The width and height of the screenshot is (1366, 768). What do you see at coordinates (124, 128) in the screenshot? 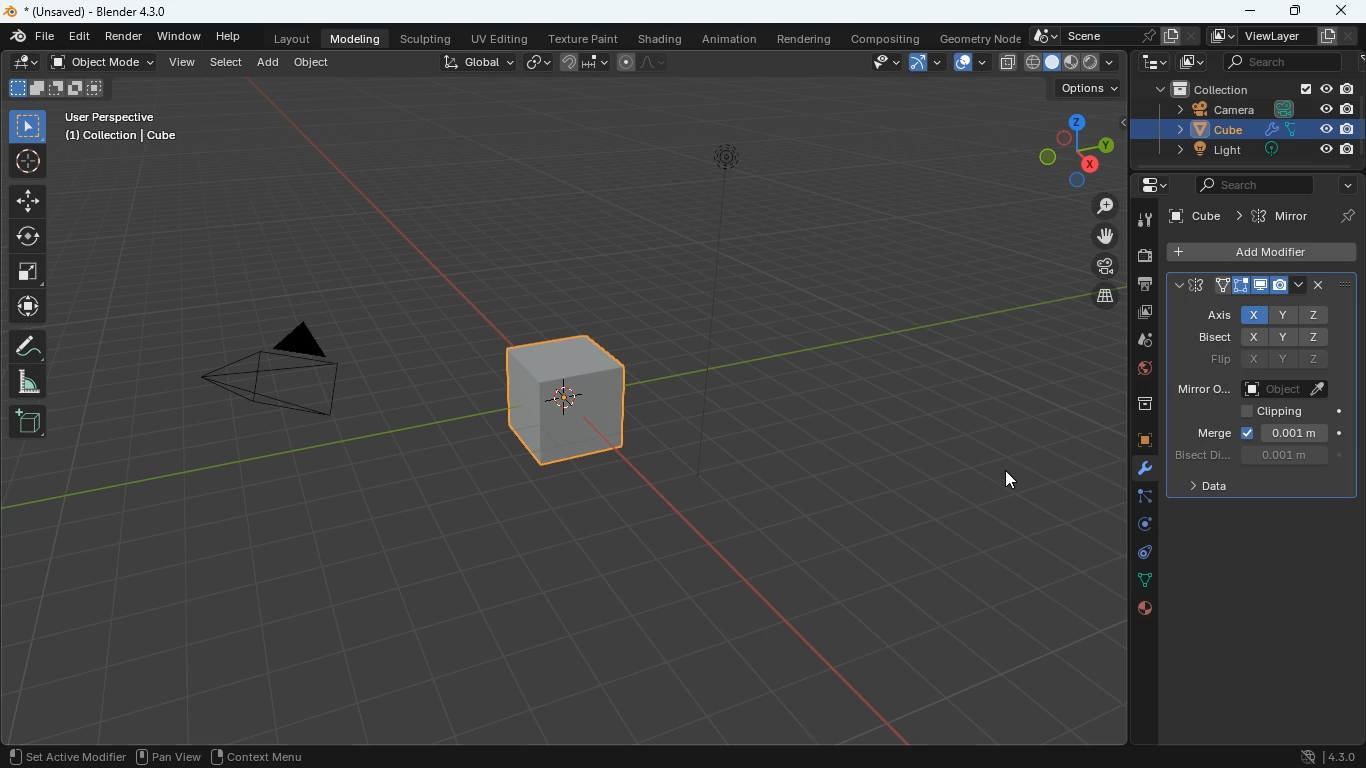
I see `user perspective` at bounding box center [124, 128].